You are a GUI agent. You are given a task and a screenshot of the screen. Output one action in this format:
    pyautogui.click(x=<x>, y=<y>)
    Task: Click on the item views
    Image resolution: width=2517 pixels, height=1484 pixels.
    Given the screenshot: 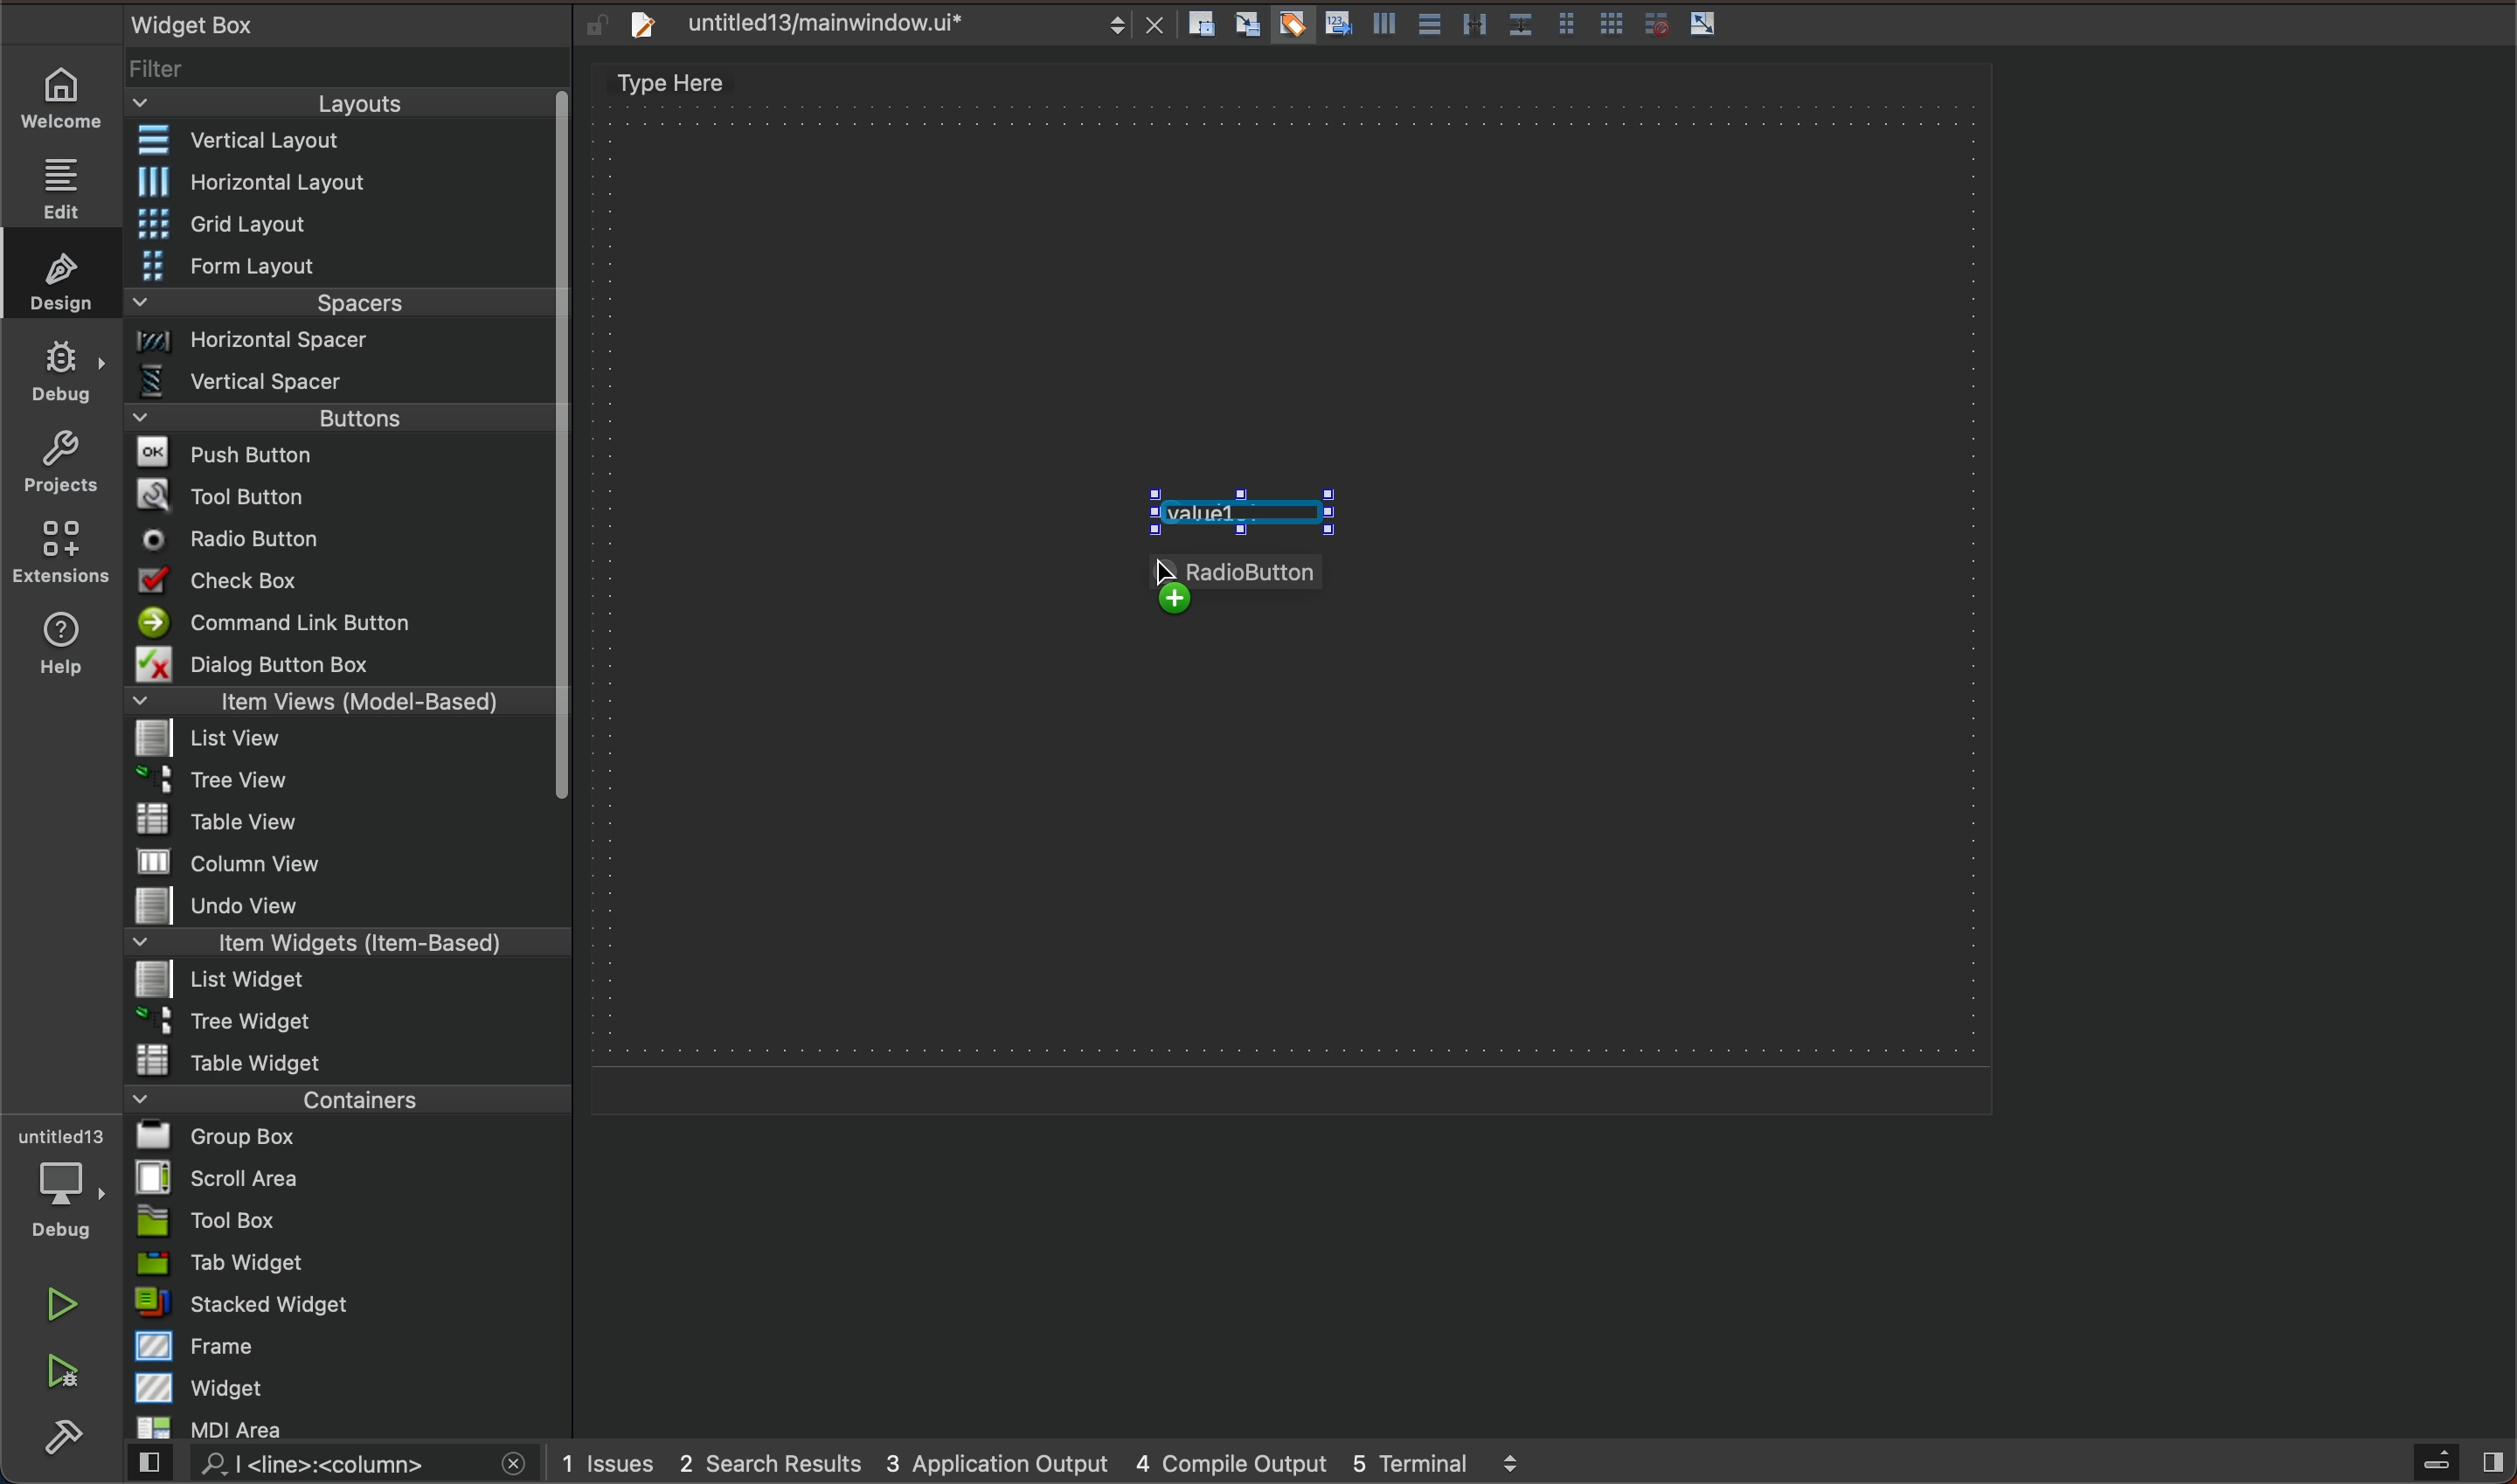 What is the action you would take?
    pyautogui.click(x=336, y=705)
    